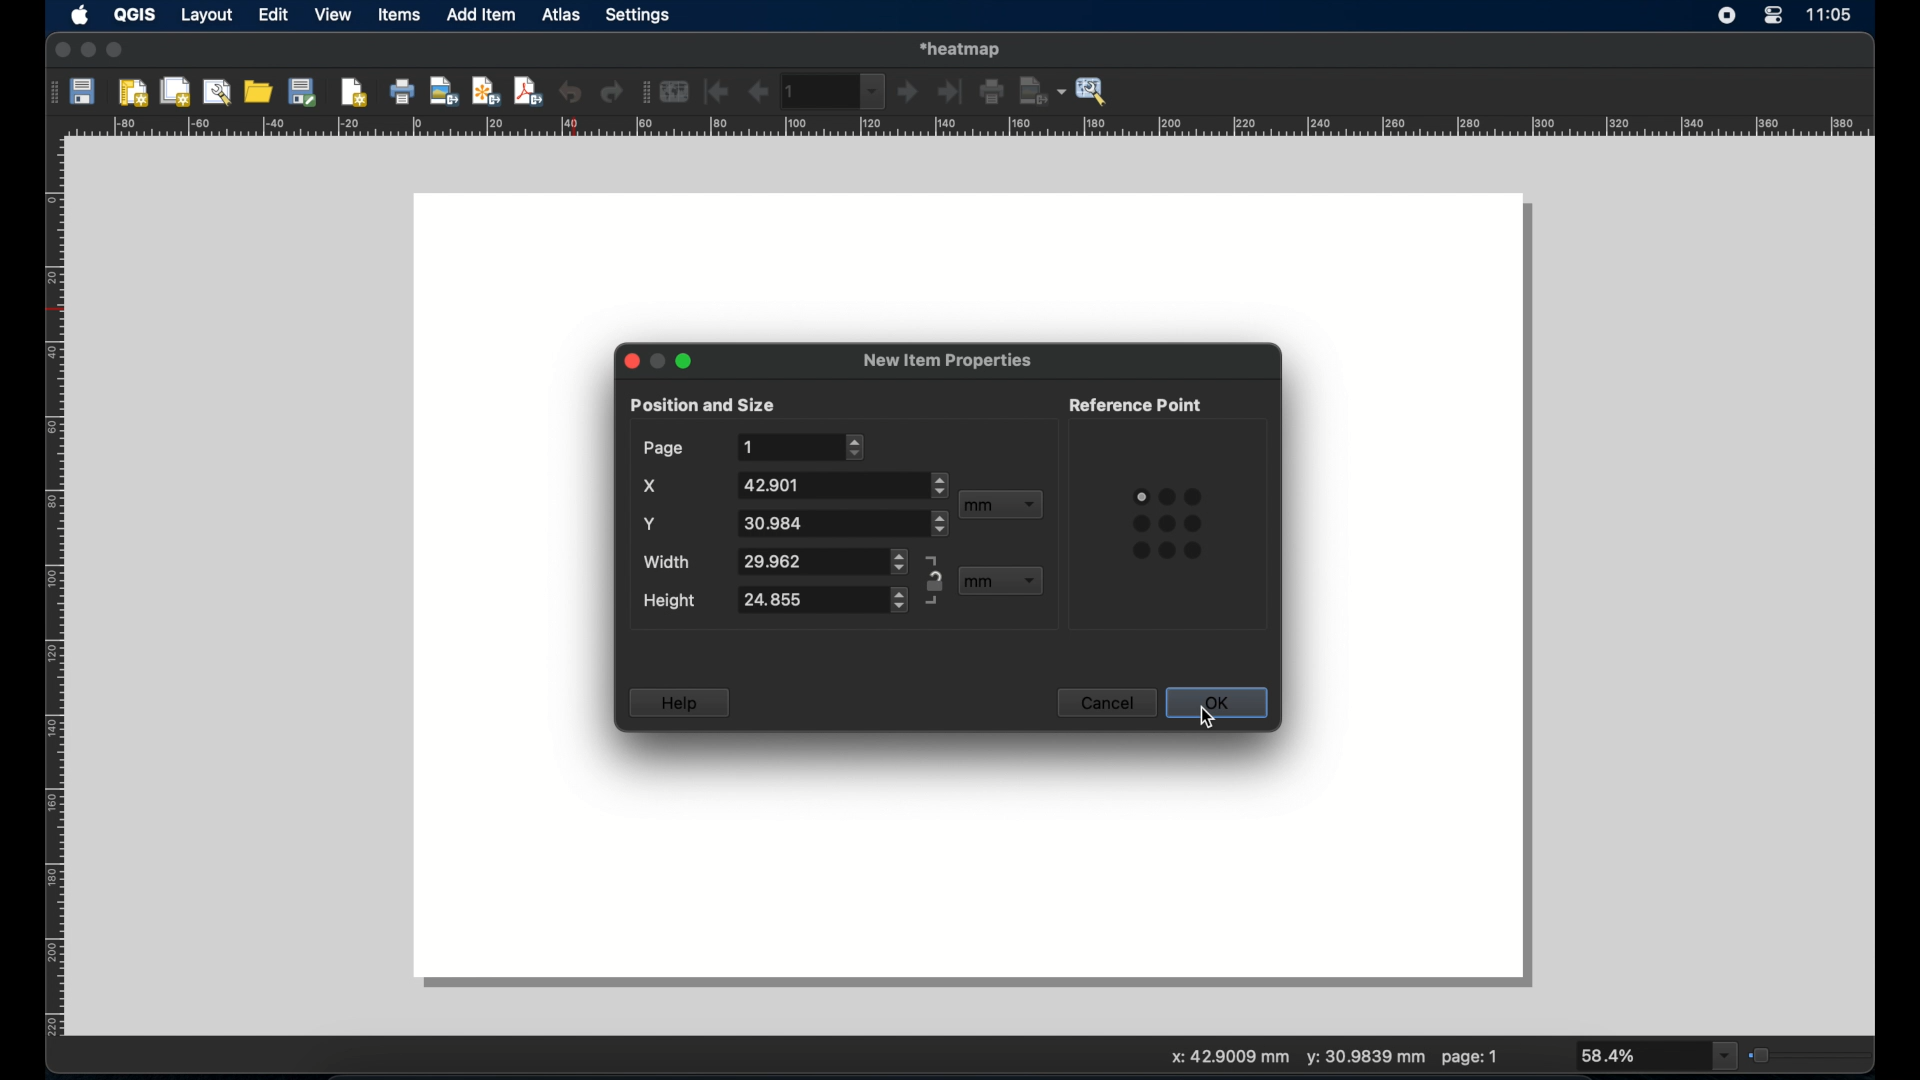  Describe the element at coordinates (639, 16) in the screenshot. I see `settings` at that location.